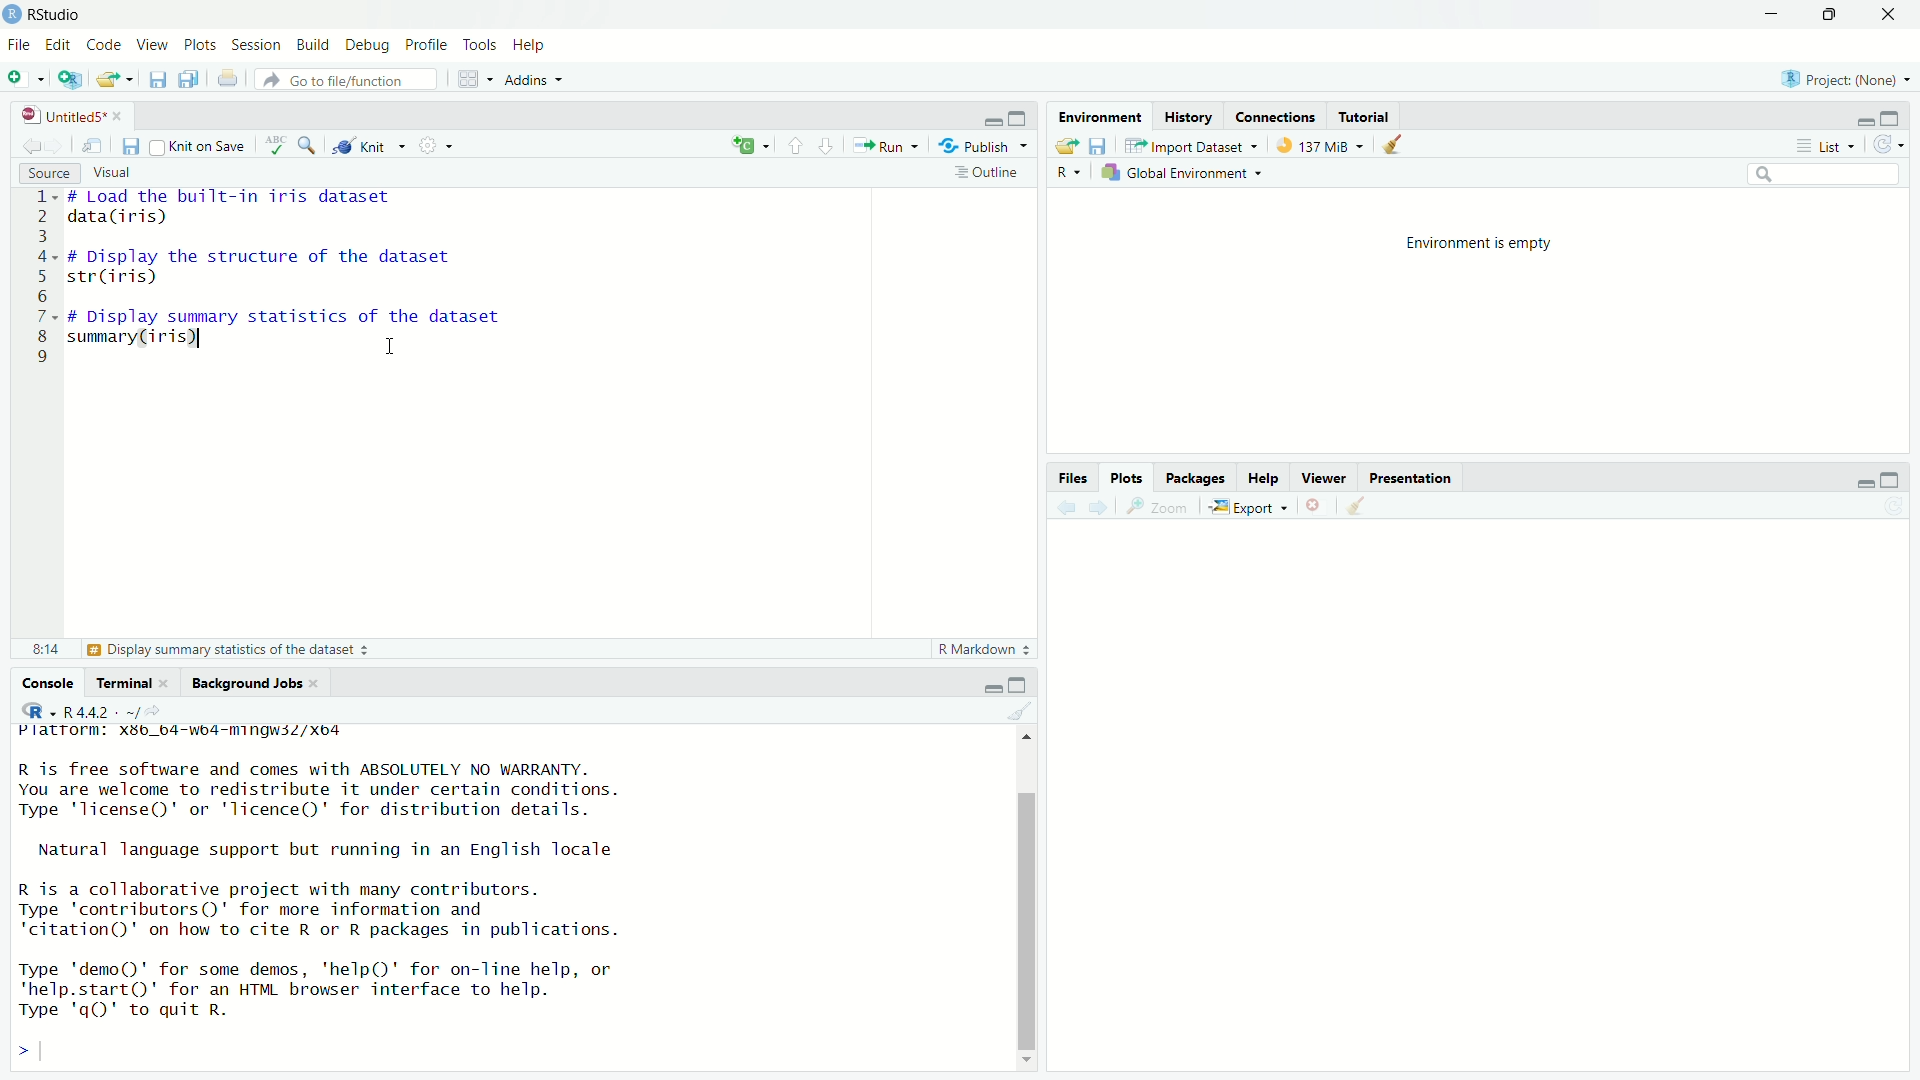  I want to click on Settings, so click(442, 145).